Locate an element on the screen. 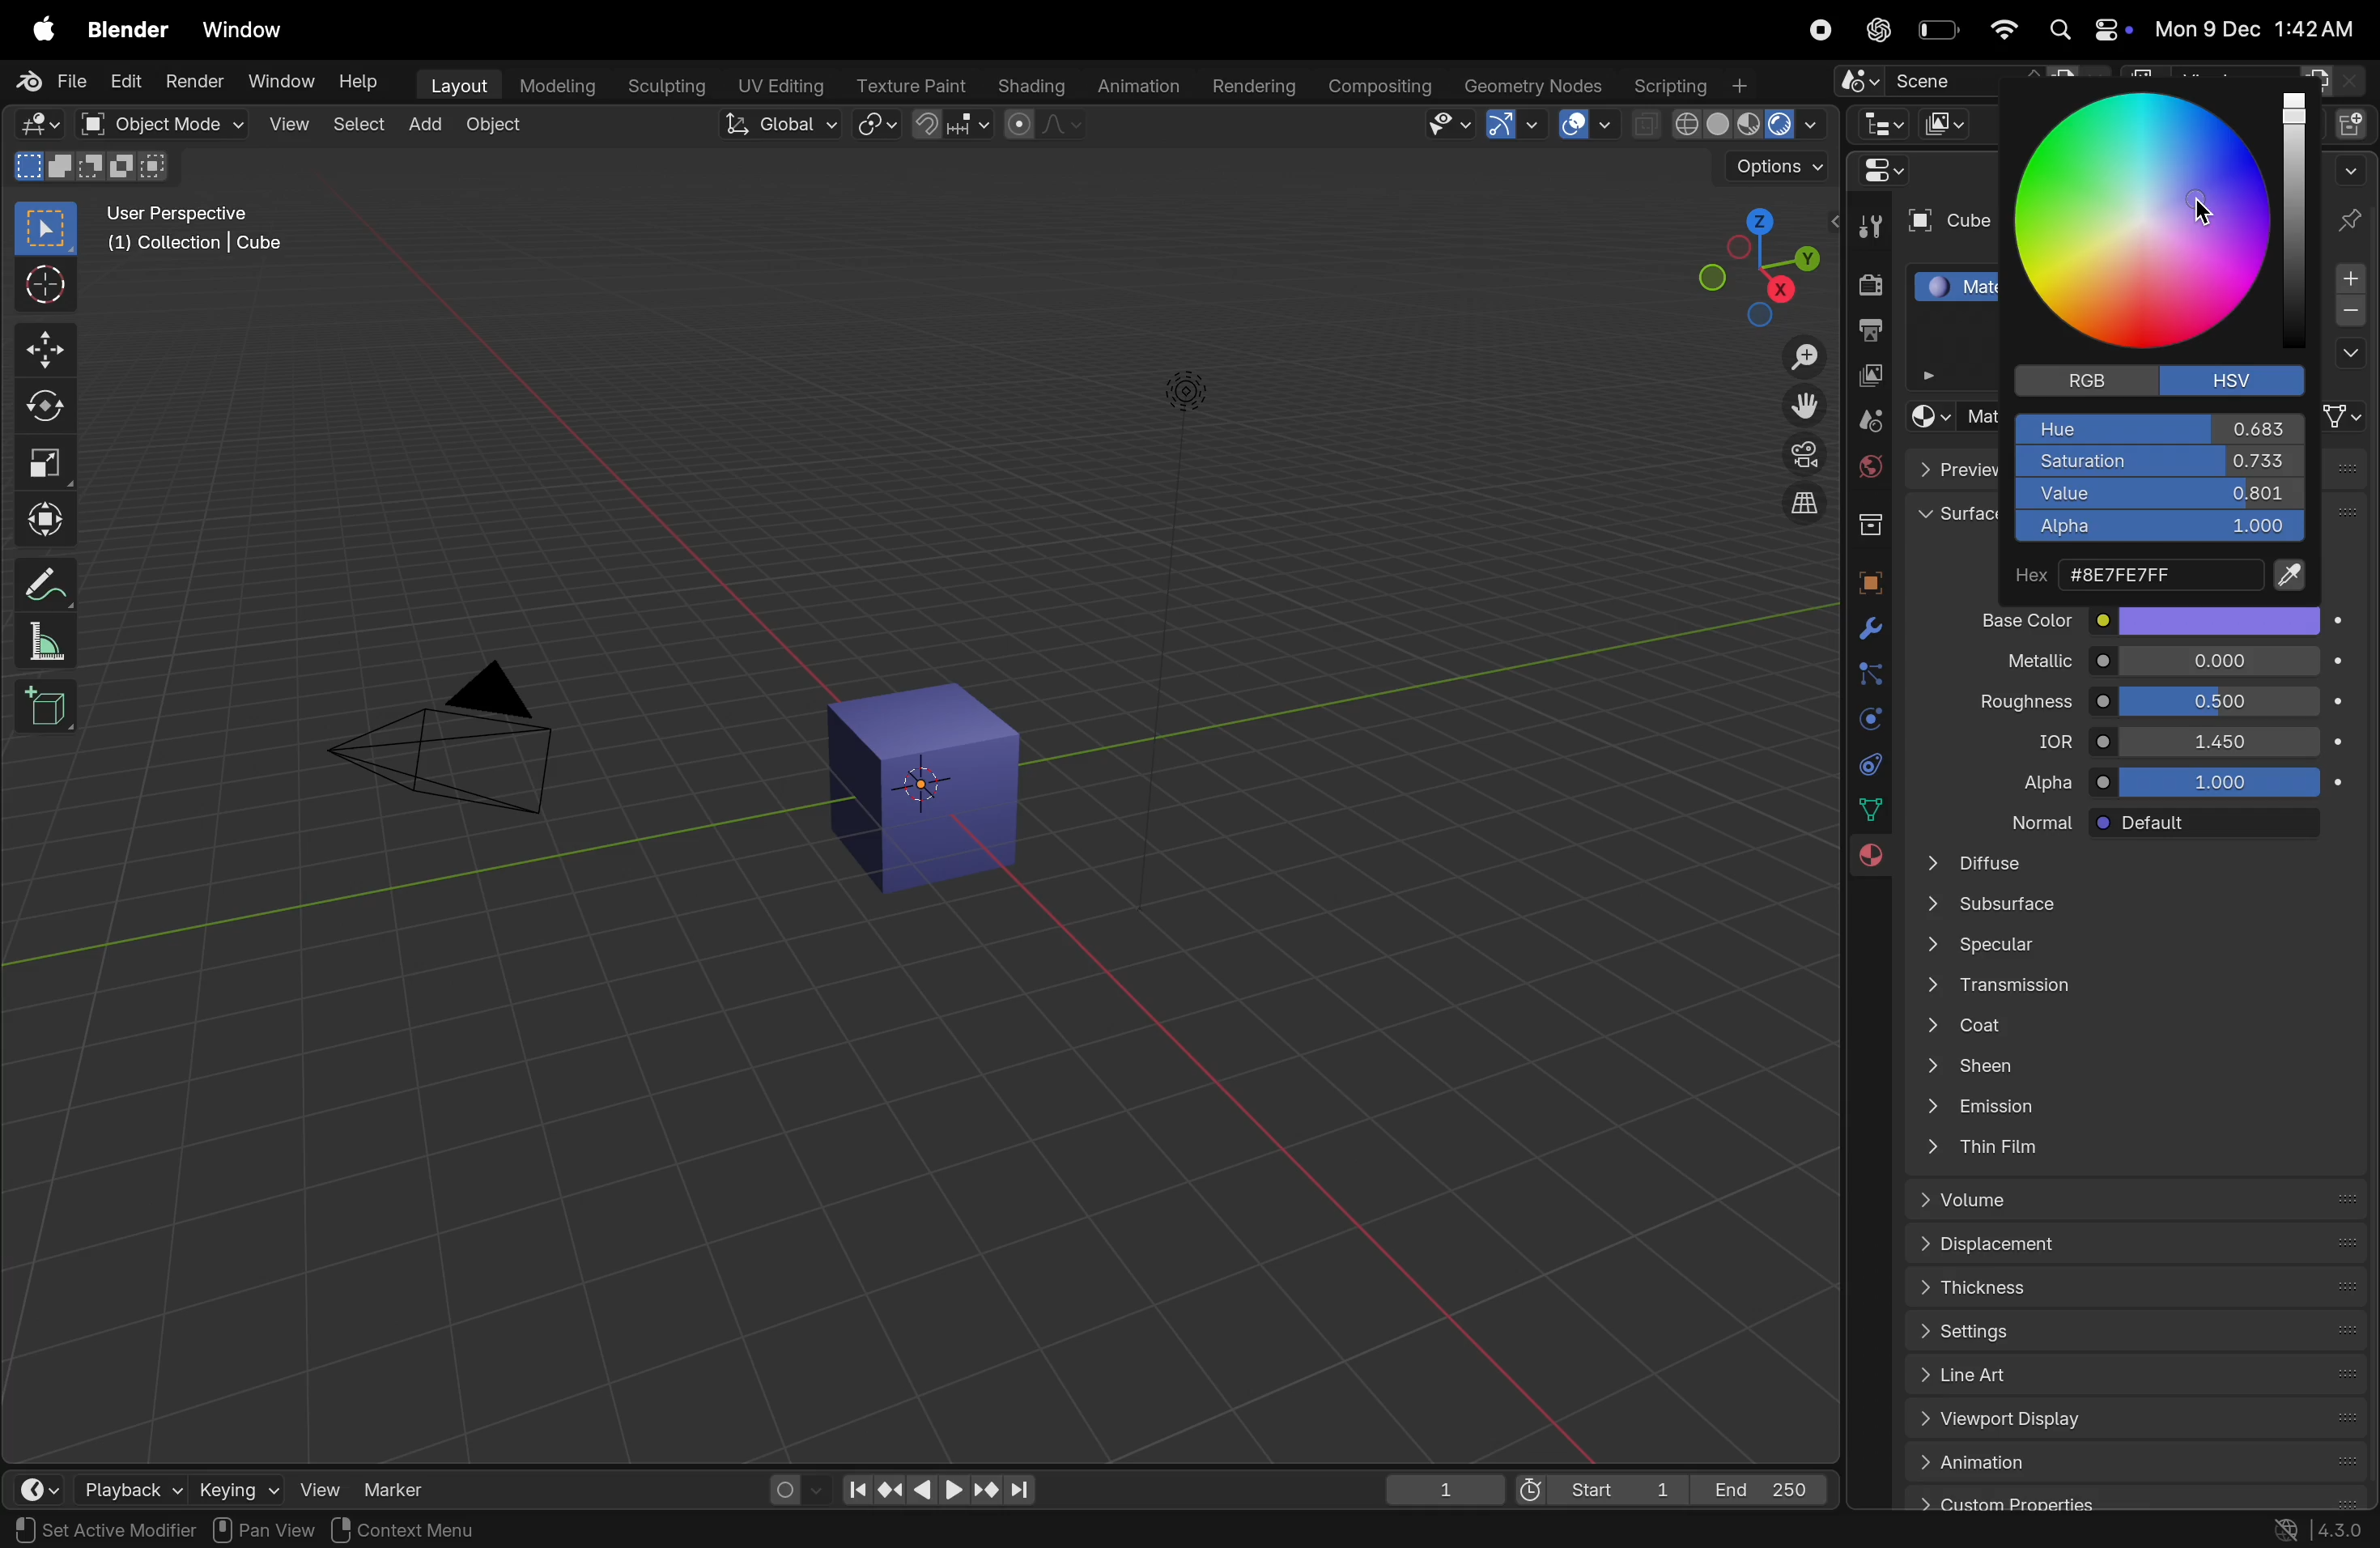 This screenshot has height=1548, width=2380. Alpha is located at coordinates (2156, 529).